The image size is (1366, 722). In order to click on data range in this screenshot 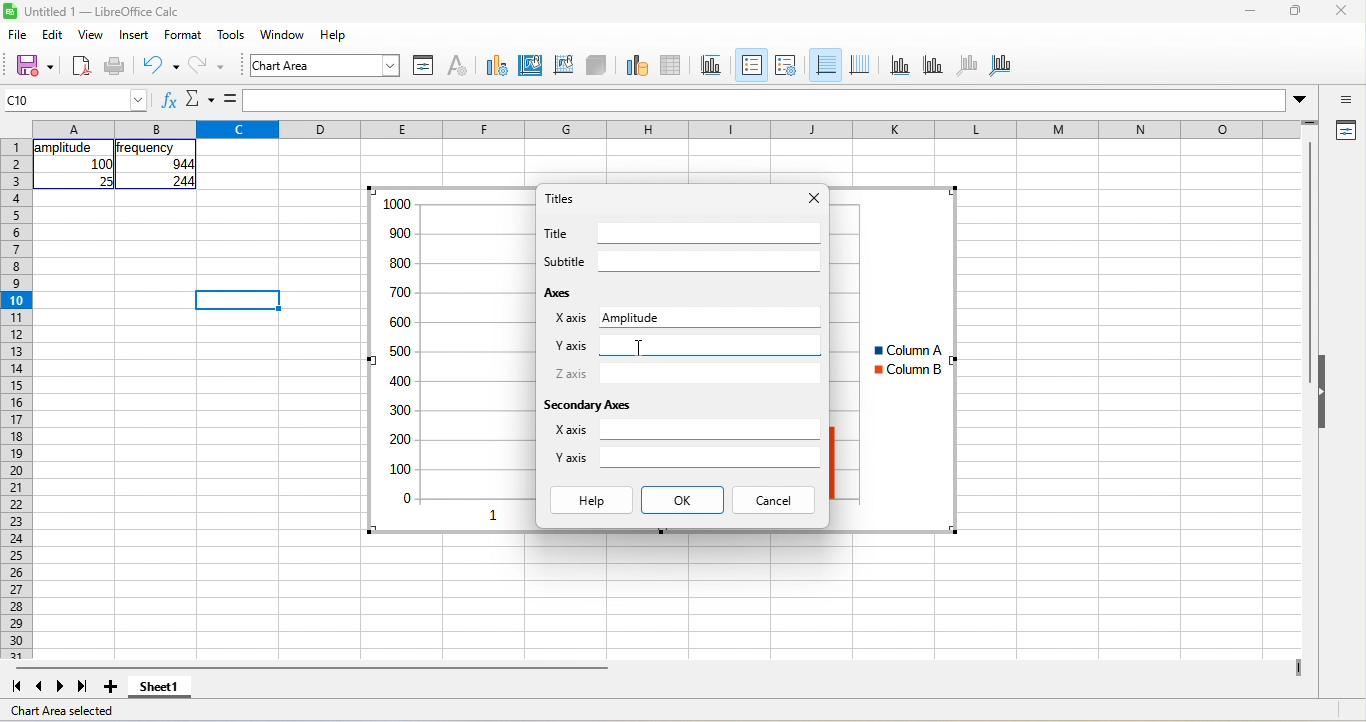, I will do `click(637, 66)`.